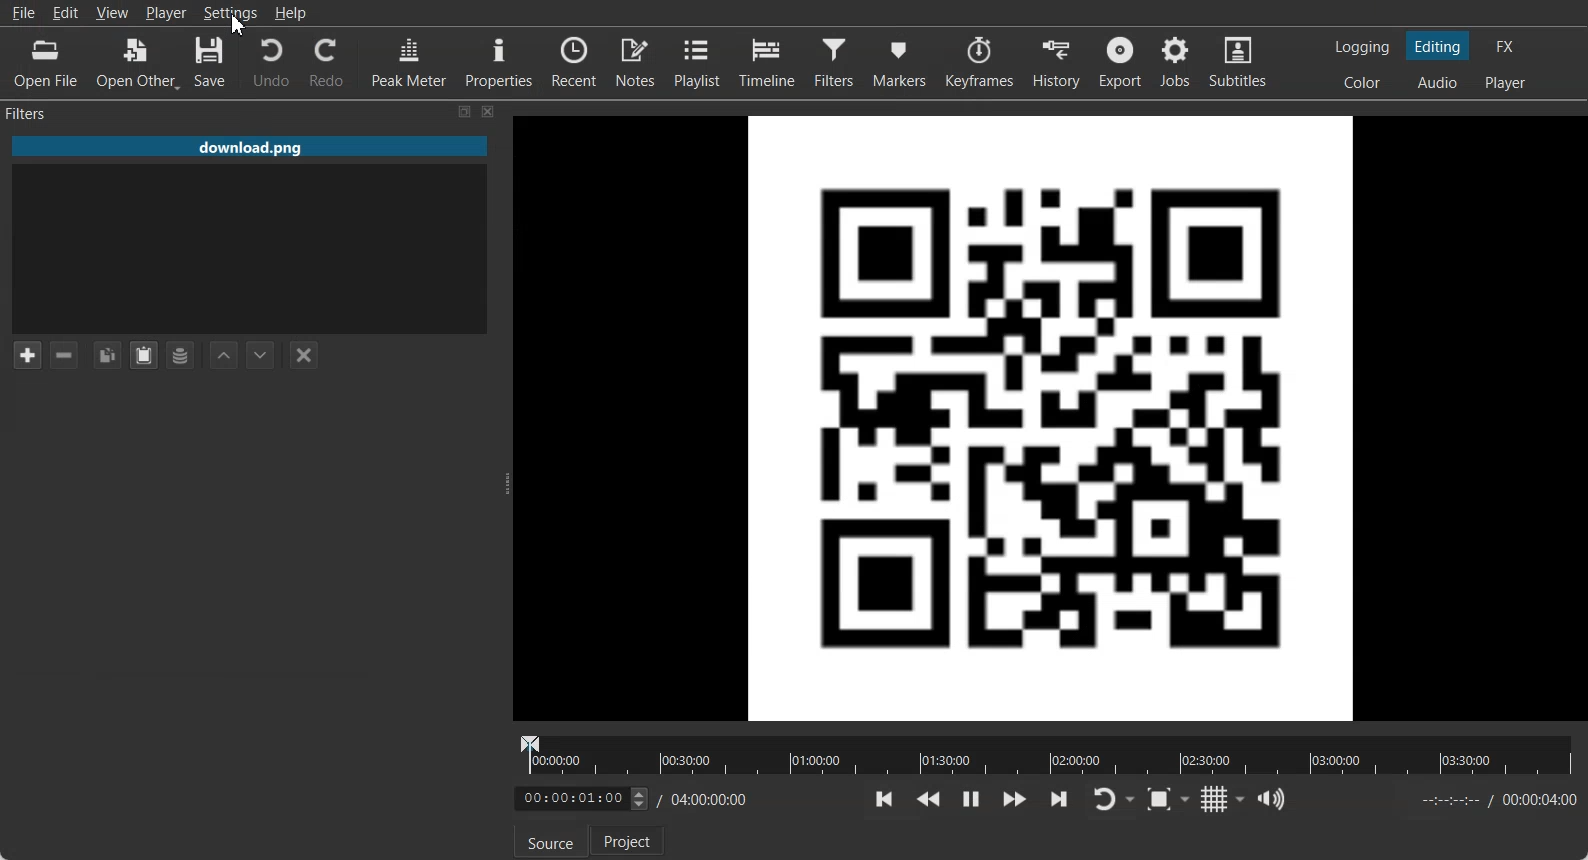 This screenshot has width=1588, height=860. I want to click on Cursor, so click(242, 25).